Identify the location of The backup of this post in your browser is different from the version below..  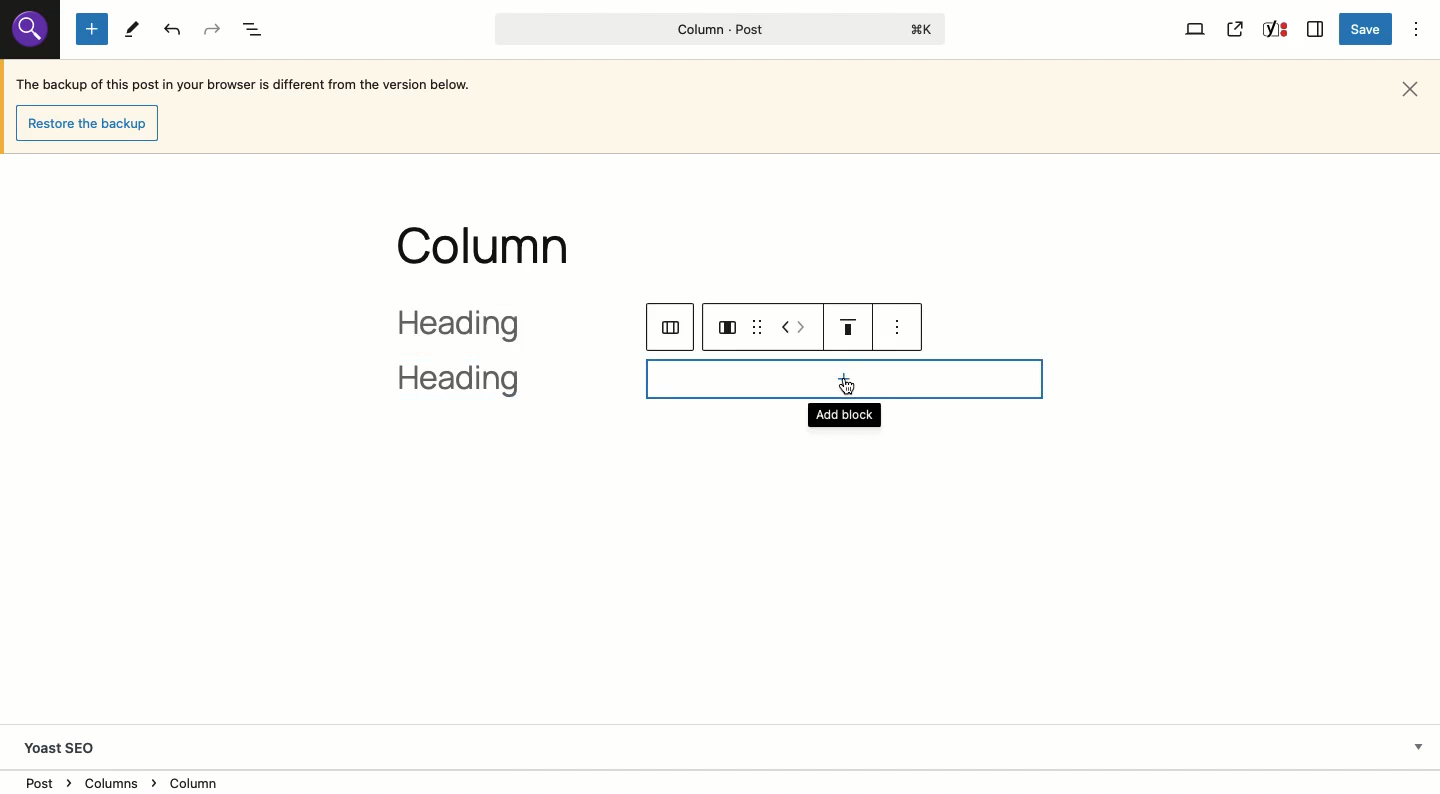
(245, 87).